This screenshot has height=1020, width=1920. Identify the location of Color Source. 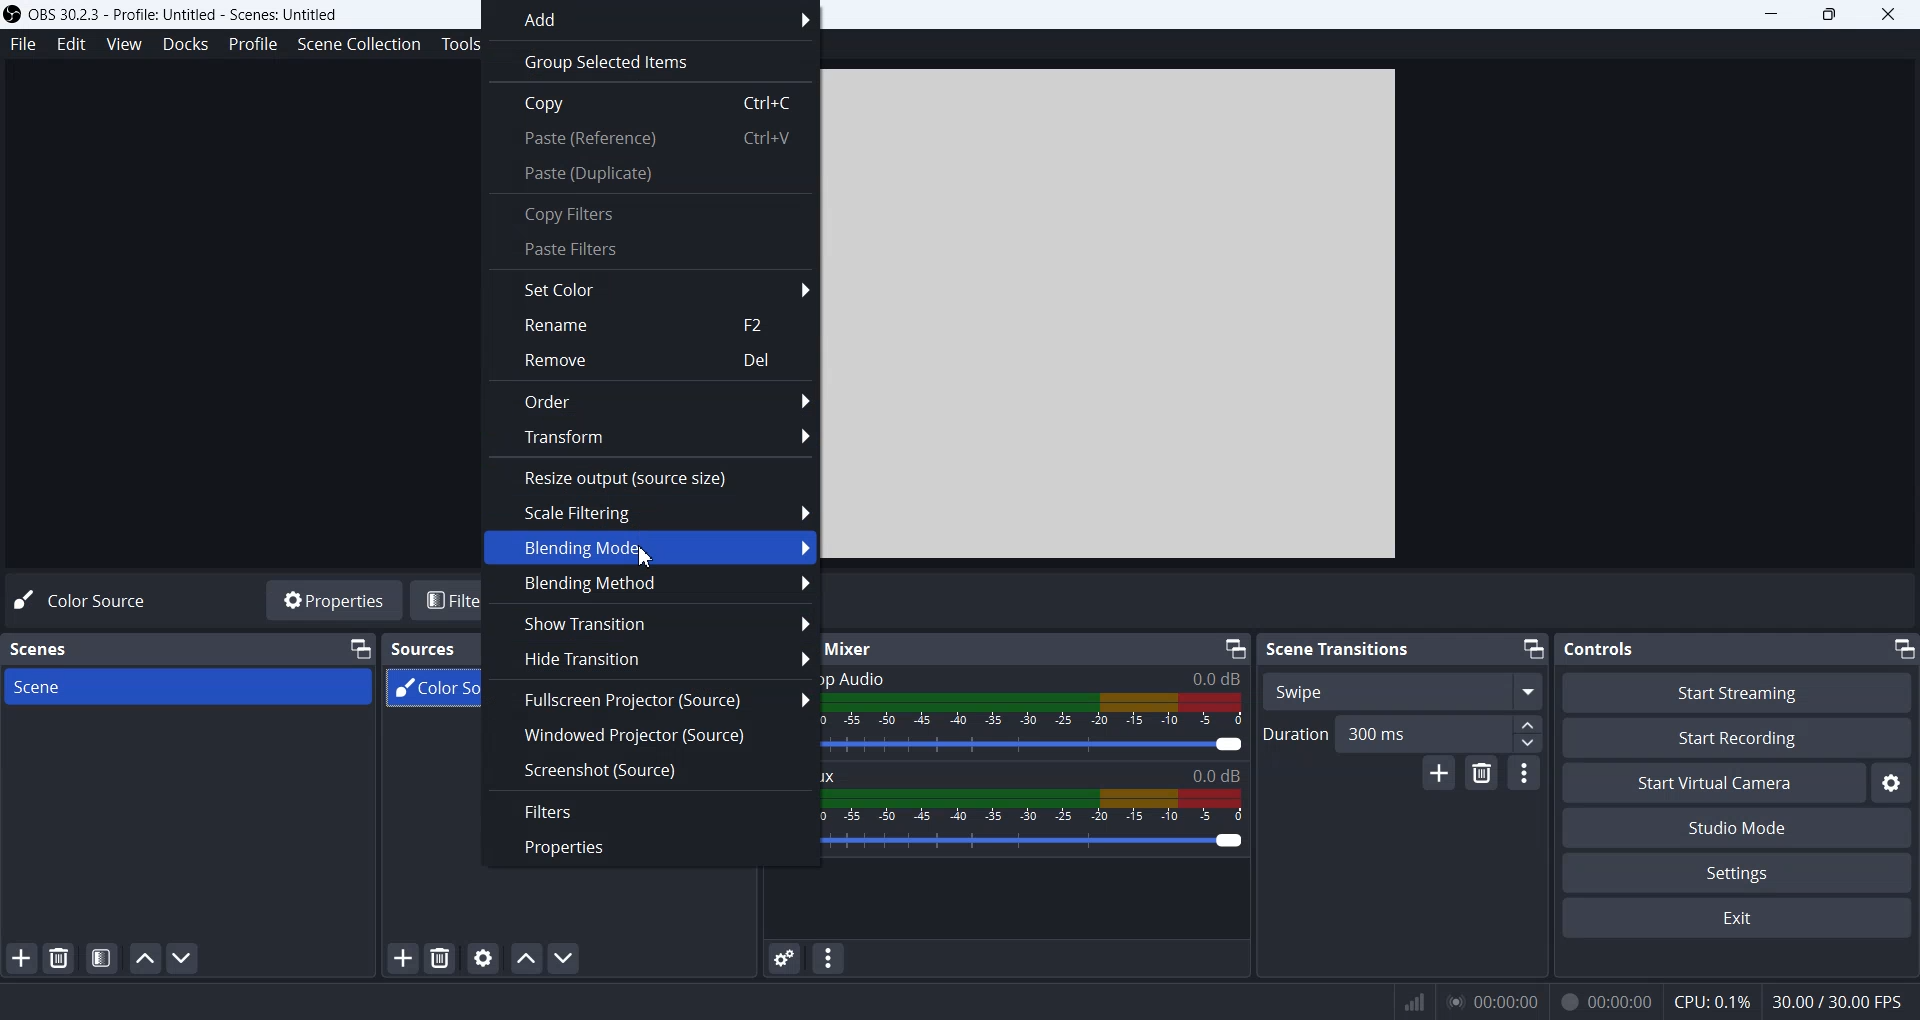
(85, 599).